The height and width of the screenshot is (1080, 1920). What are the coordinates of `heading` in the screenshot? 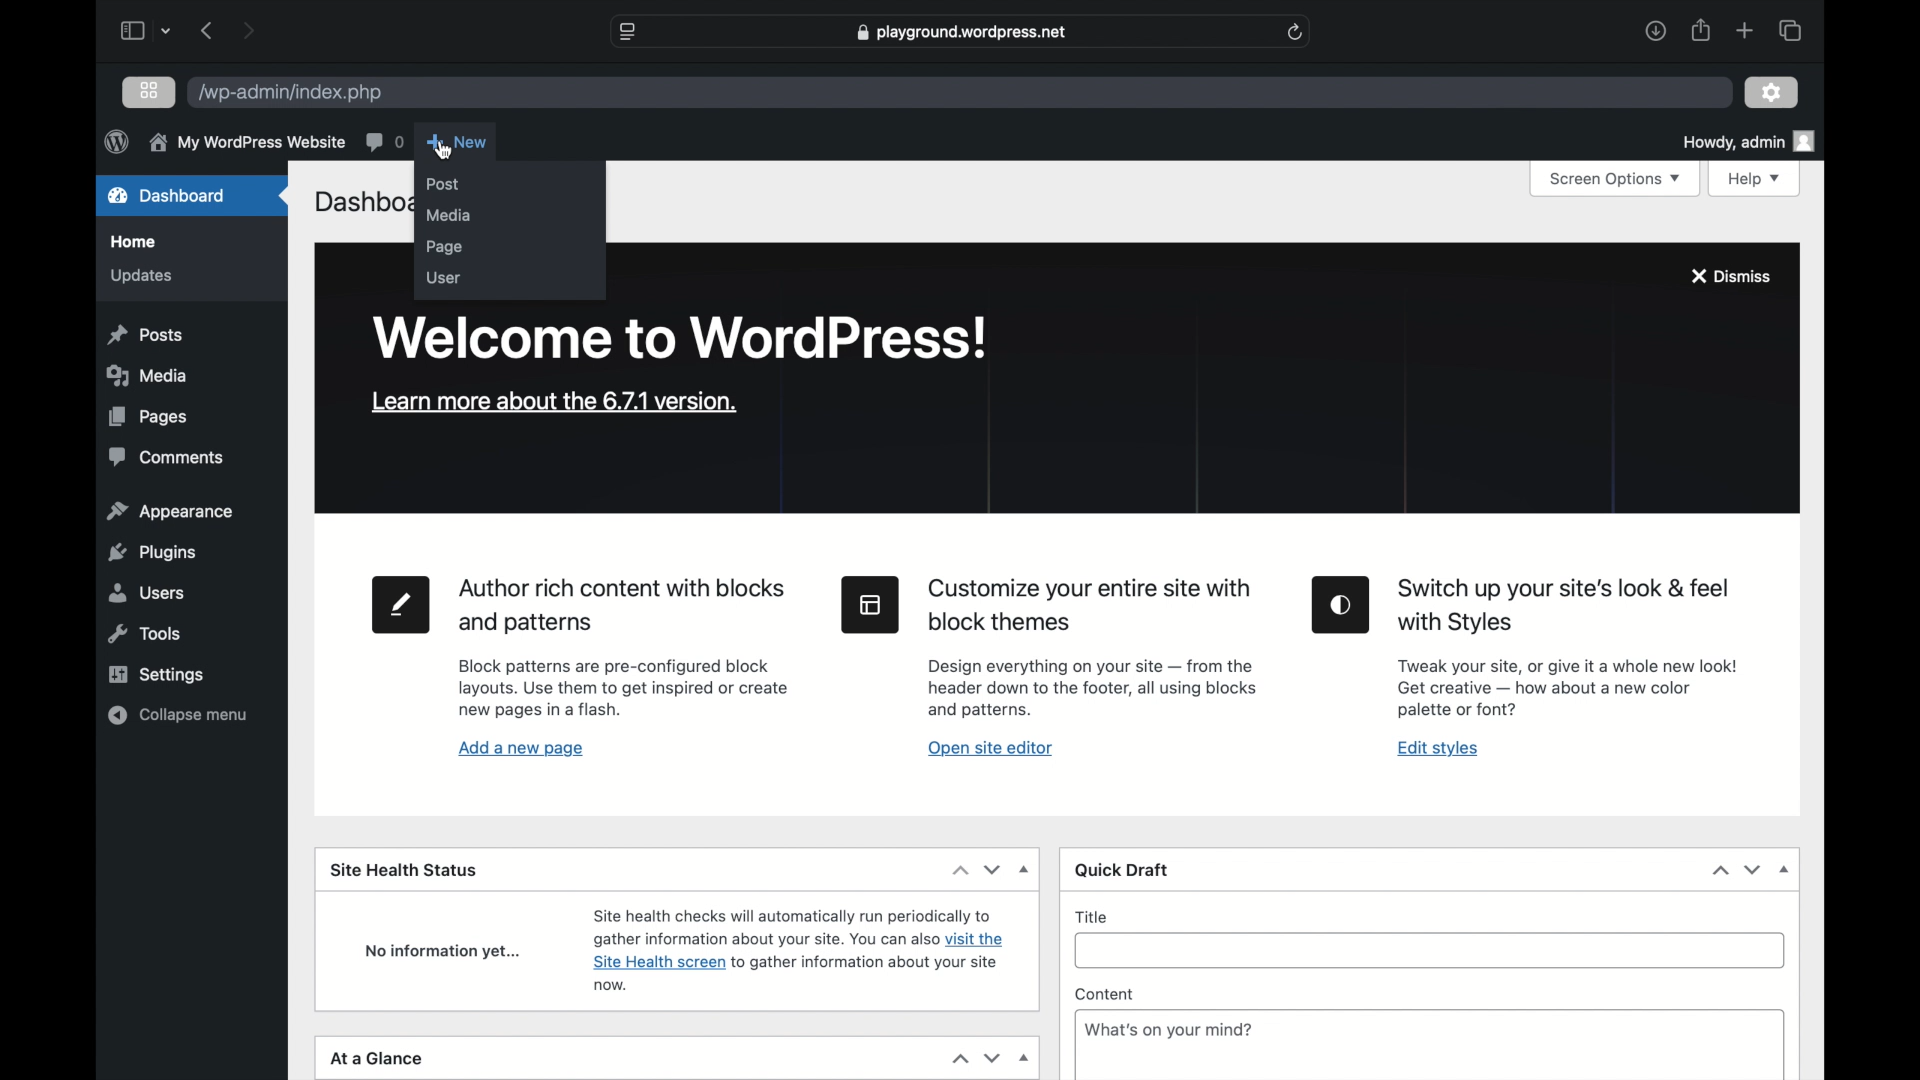 It's located at (625, 607).